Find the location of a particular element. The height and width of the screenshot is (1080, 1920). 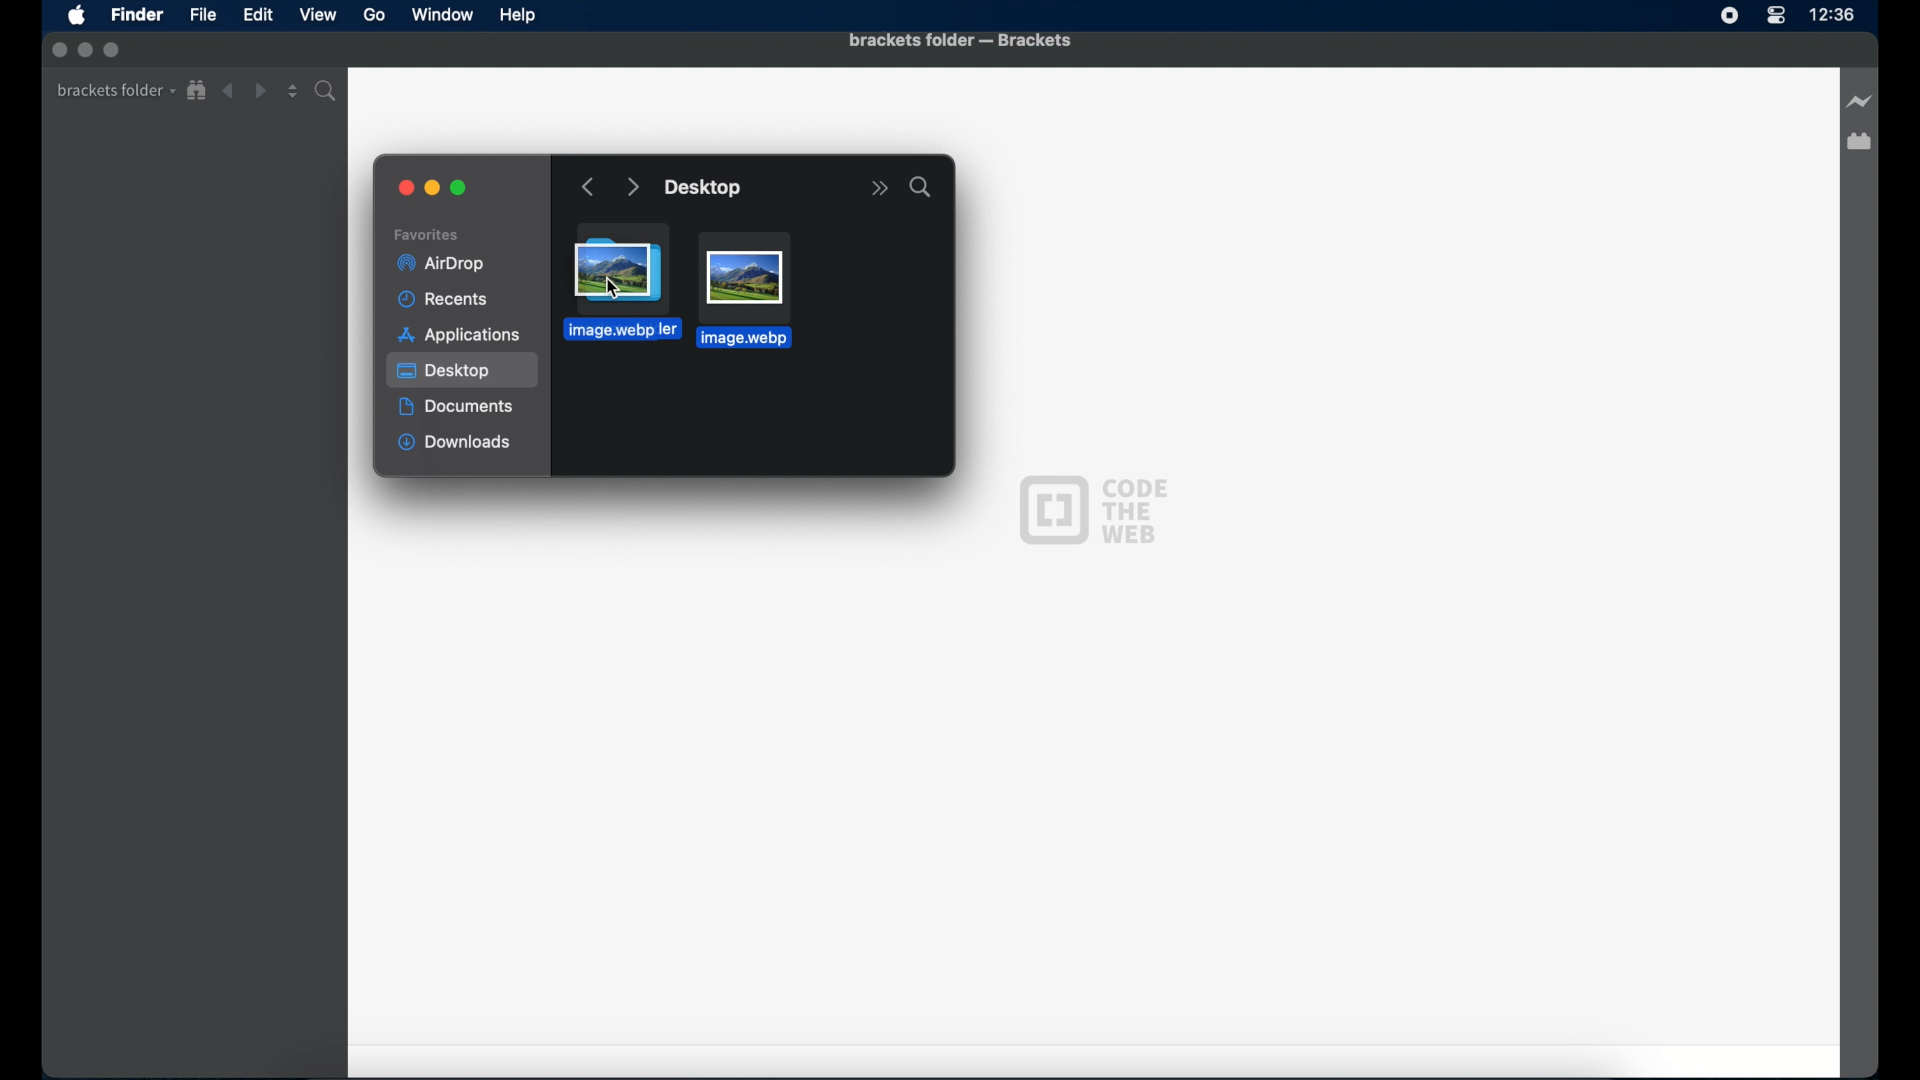

Go is located at coordinates (374, 14).